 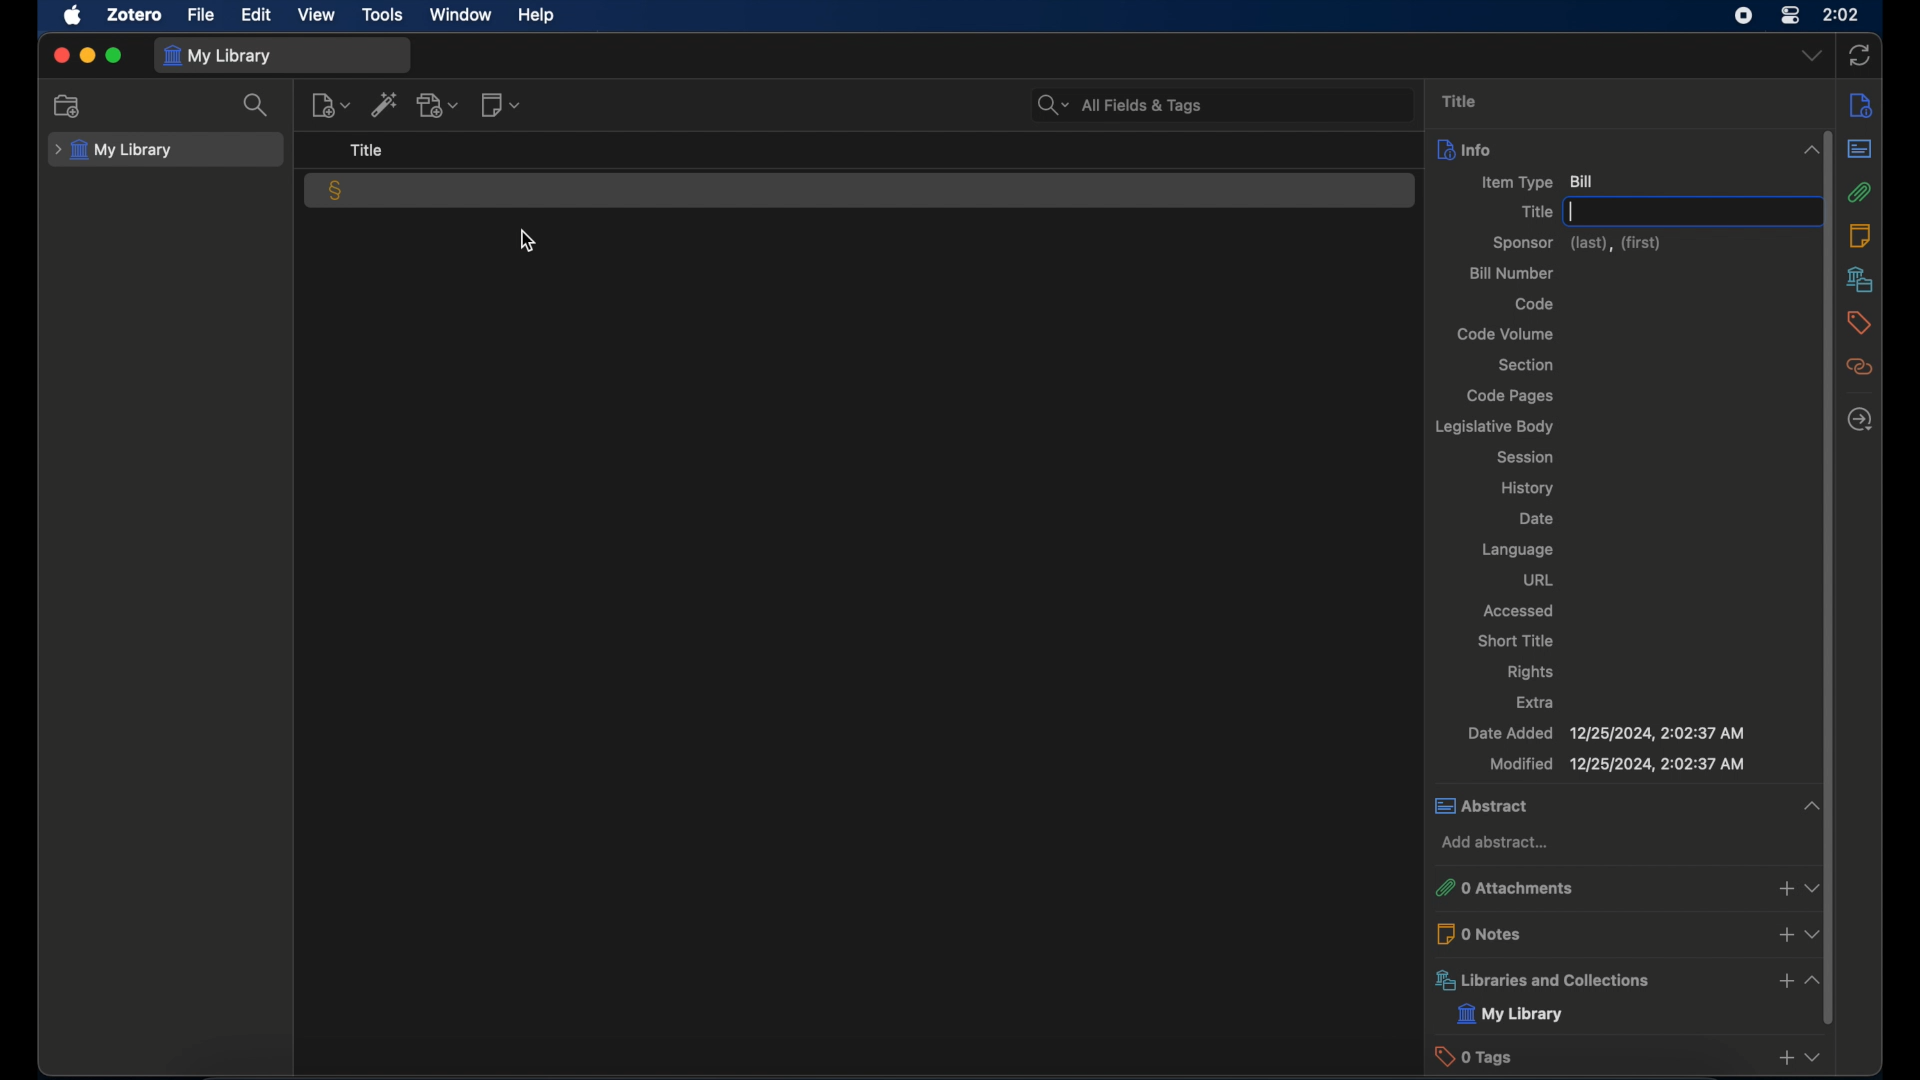 I want to click on date added, so click(x=1604, y=733).